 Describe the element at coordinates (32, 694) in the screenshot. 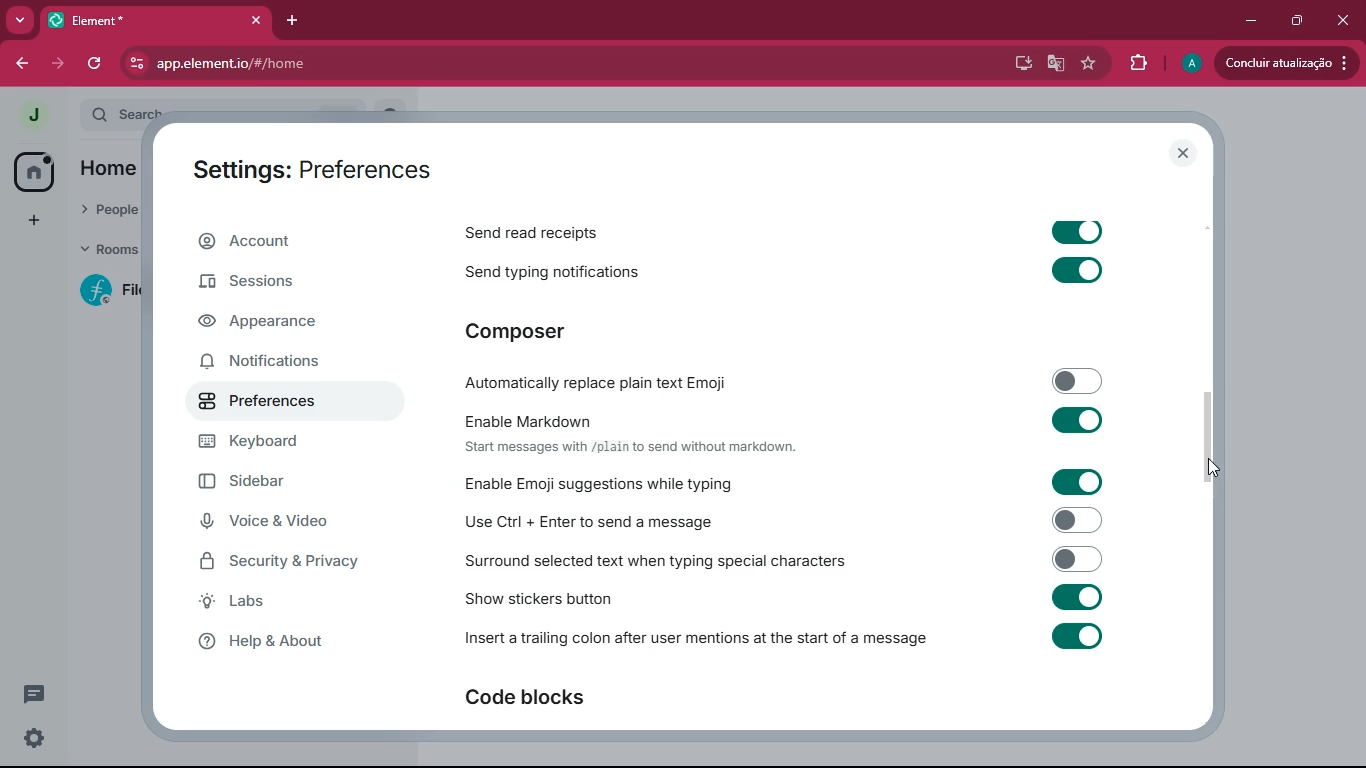

I see `conversation ` at that location.